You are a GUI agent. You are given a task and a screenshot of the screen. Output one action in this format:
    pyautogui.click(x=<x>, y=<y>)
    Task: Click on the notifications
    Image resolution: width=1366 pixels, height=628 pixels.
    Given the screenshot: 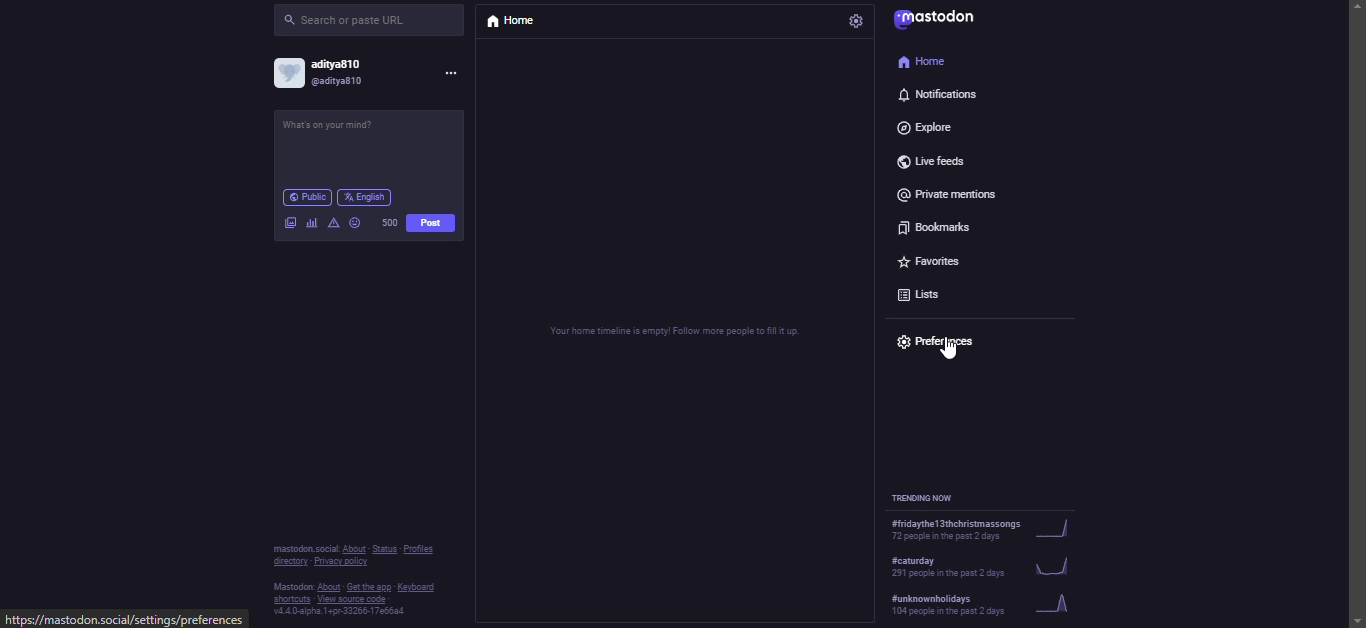 What is the action you would take?
    pyautogui.click(x=942, y=94)
    